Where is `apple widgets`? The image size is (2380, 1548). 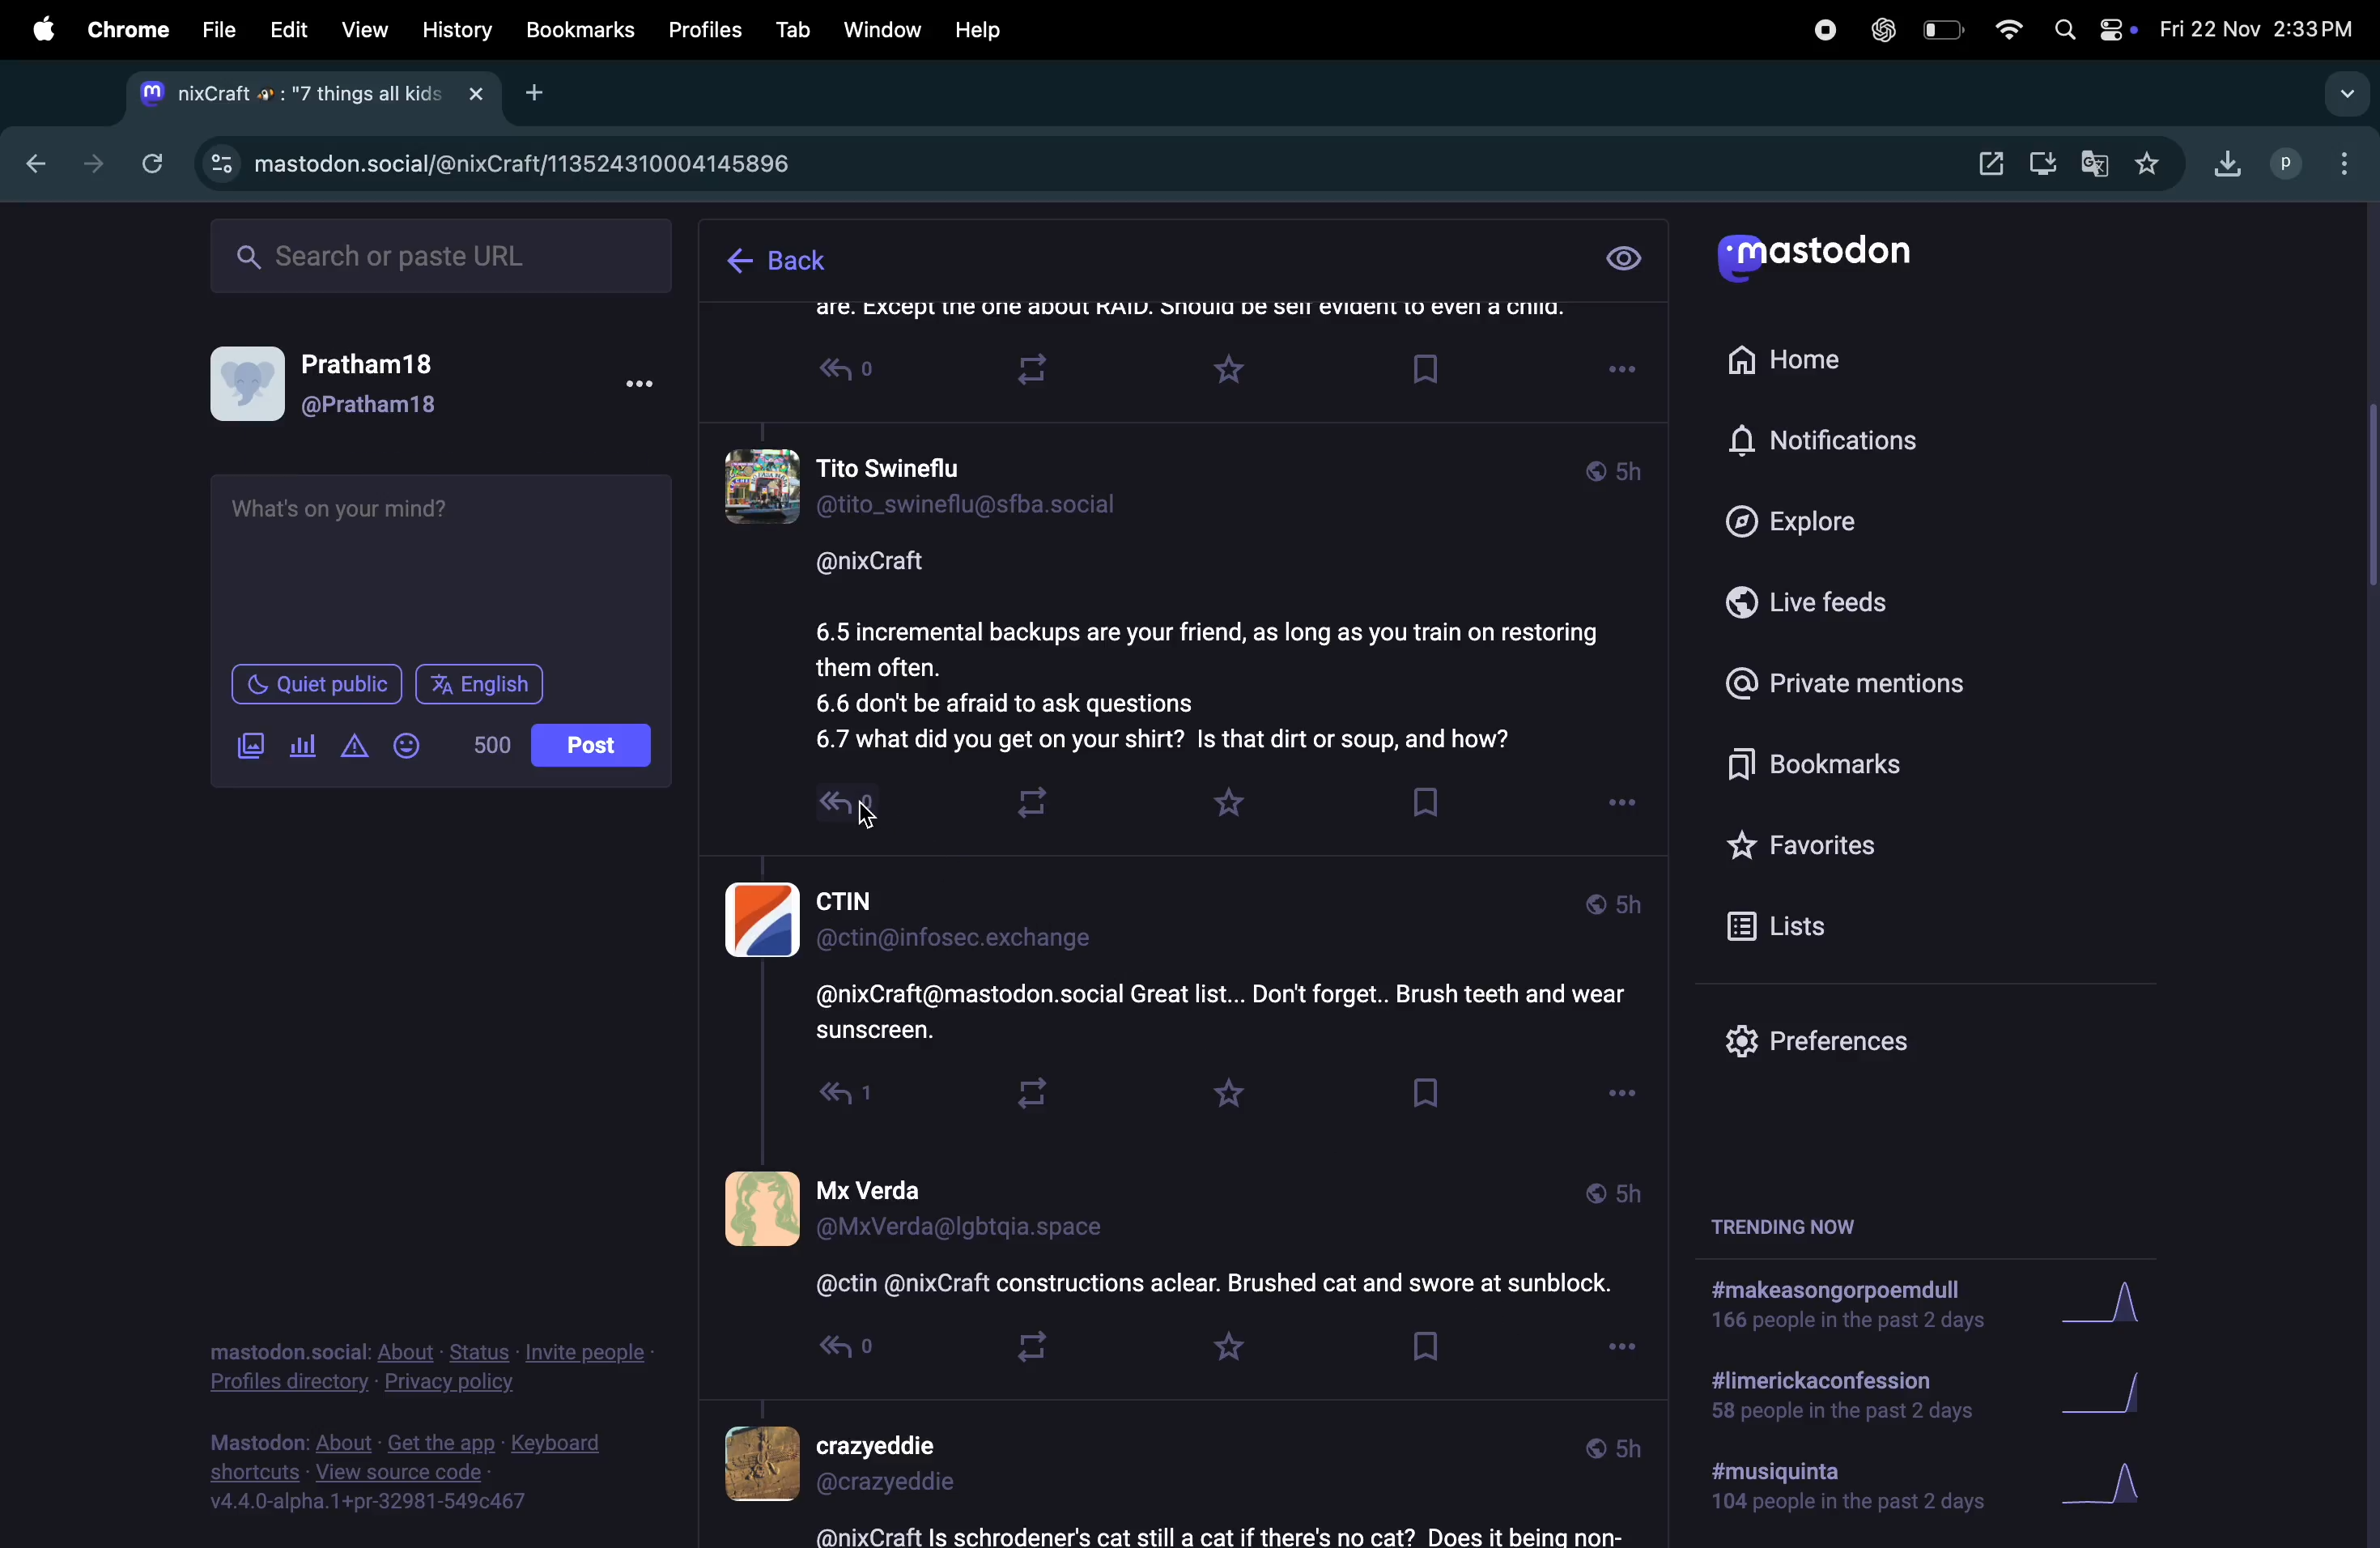 apple widgets is located at coordinates (2095, 30).